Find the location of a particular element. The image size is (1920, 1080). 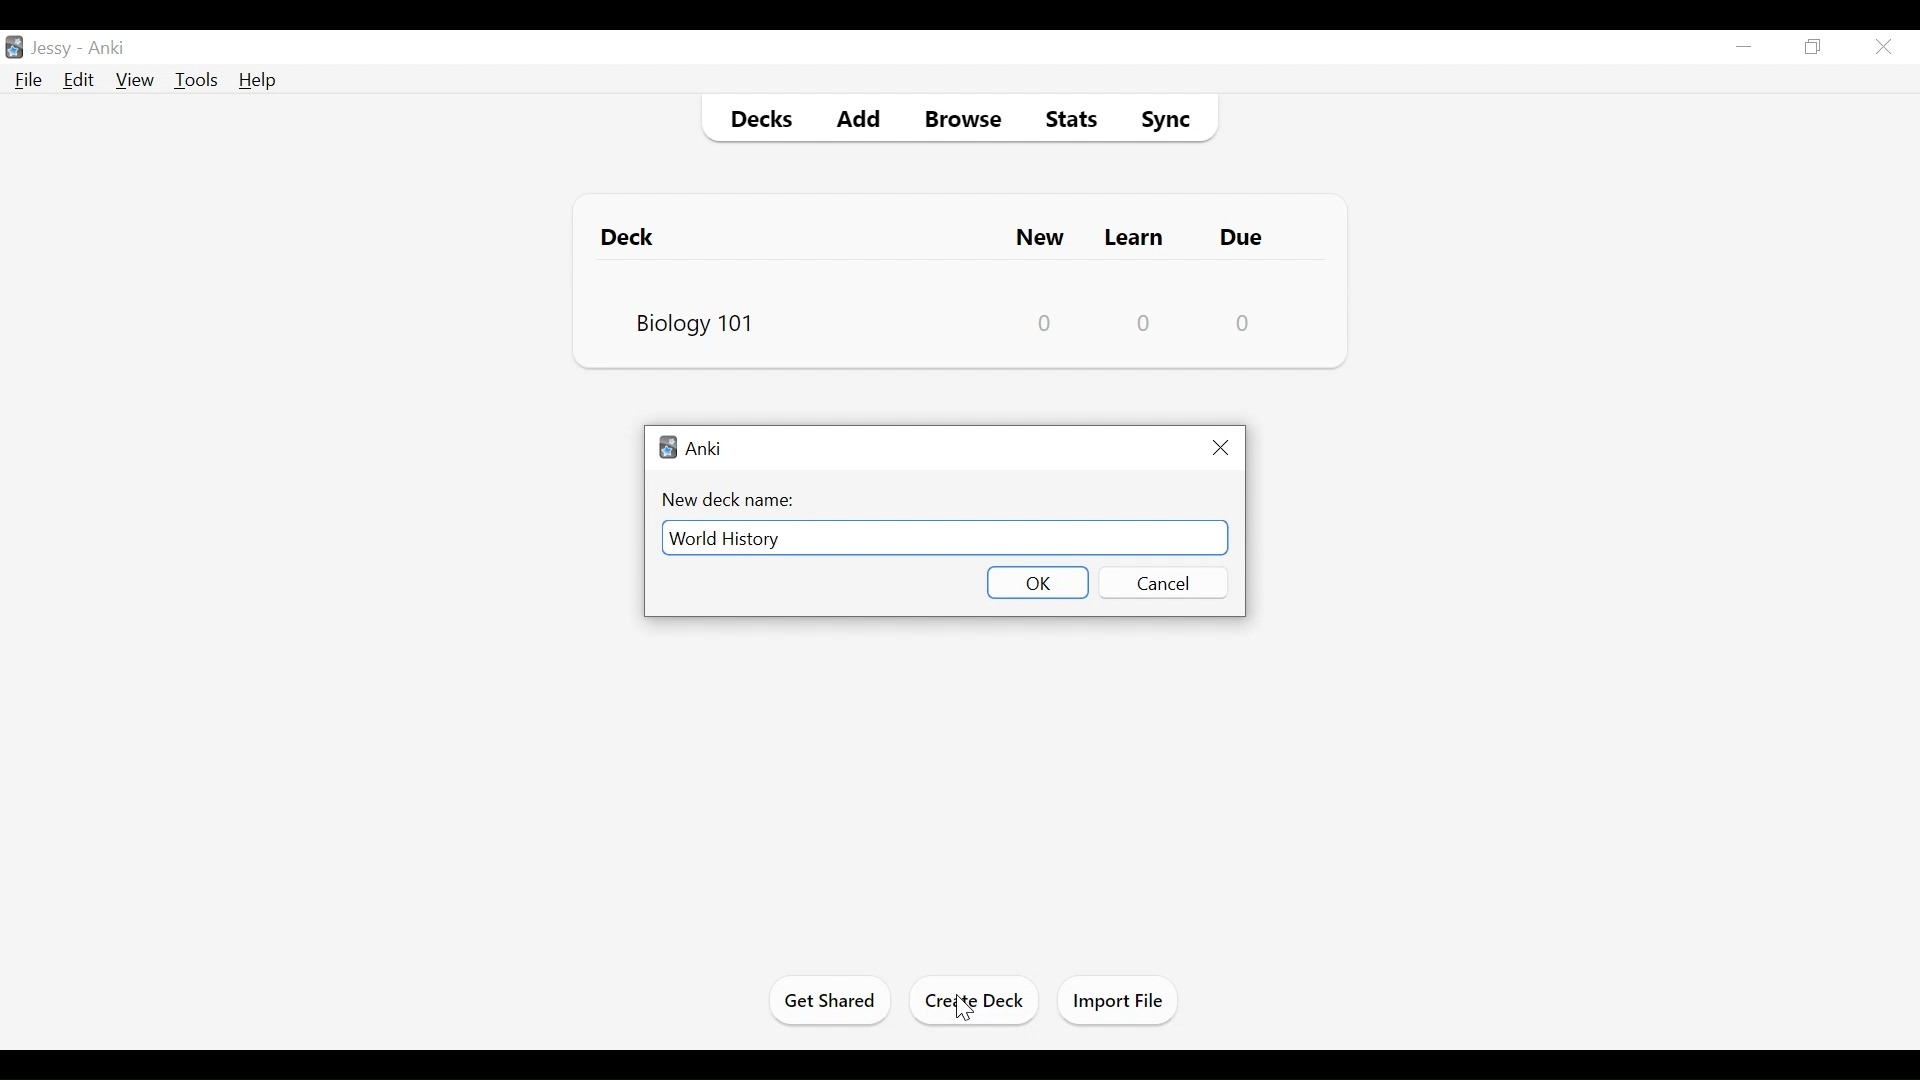

Add is located at coordinates (857, 116).